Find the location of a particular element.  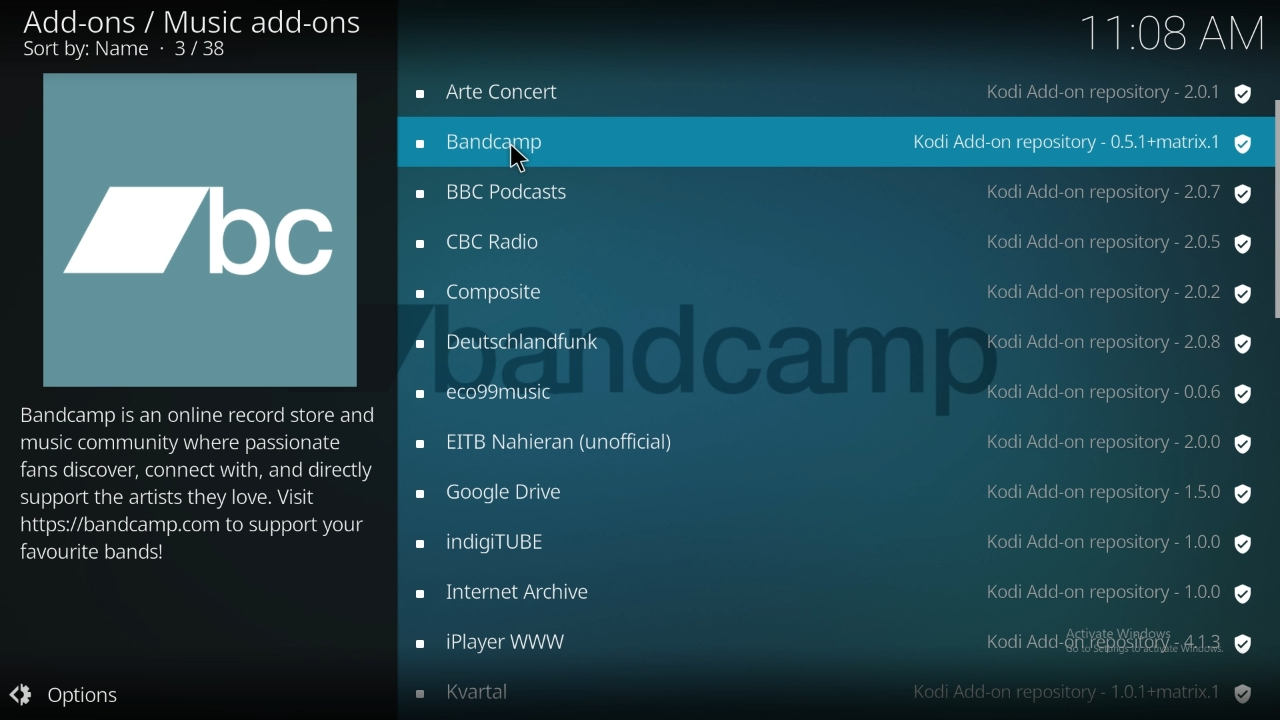

add on is located at coordinates (833, 494).